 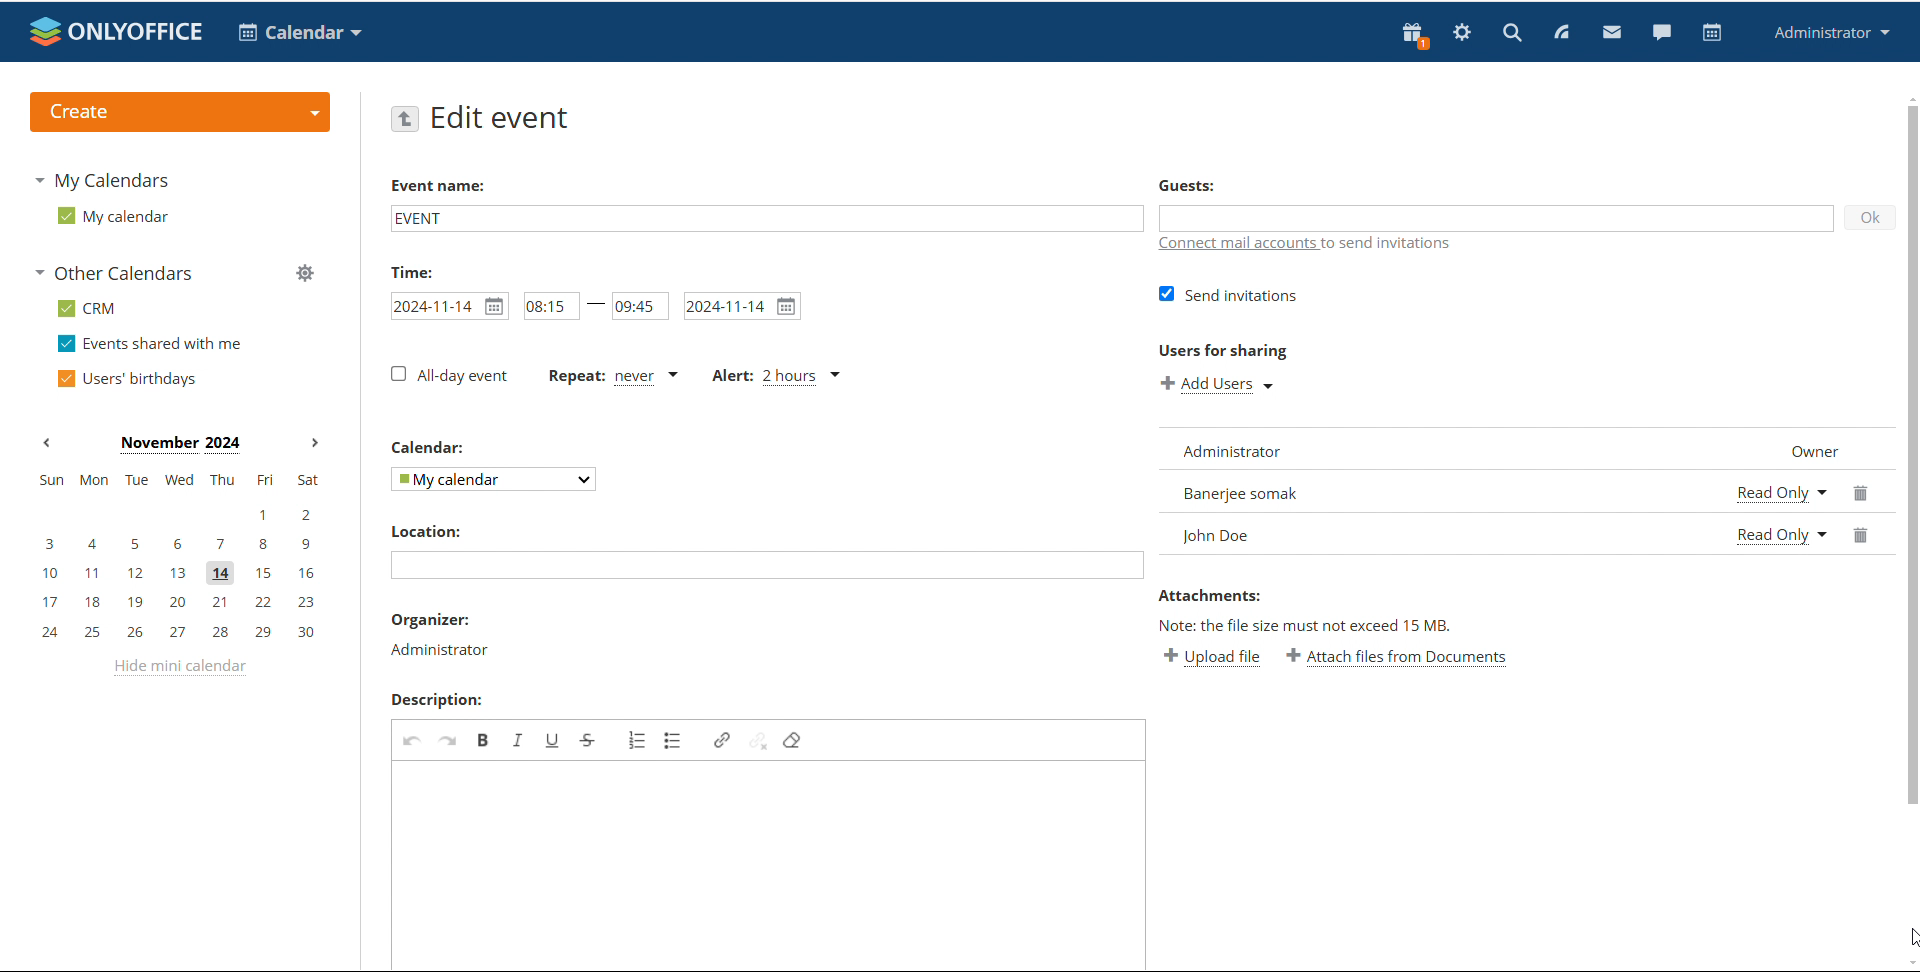 I want to click on previous month, so click(x=46, y=443).